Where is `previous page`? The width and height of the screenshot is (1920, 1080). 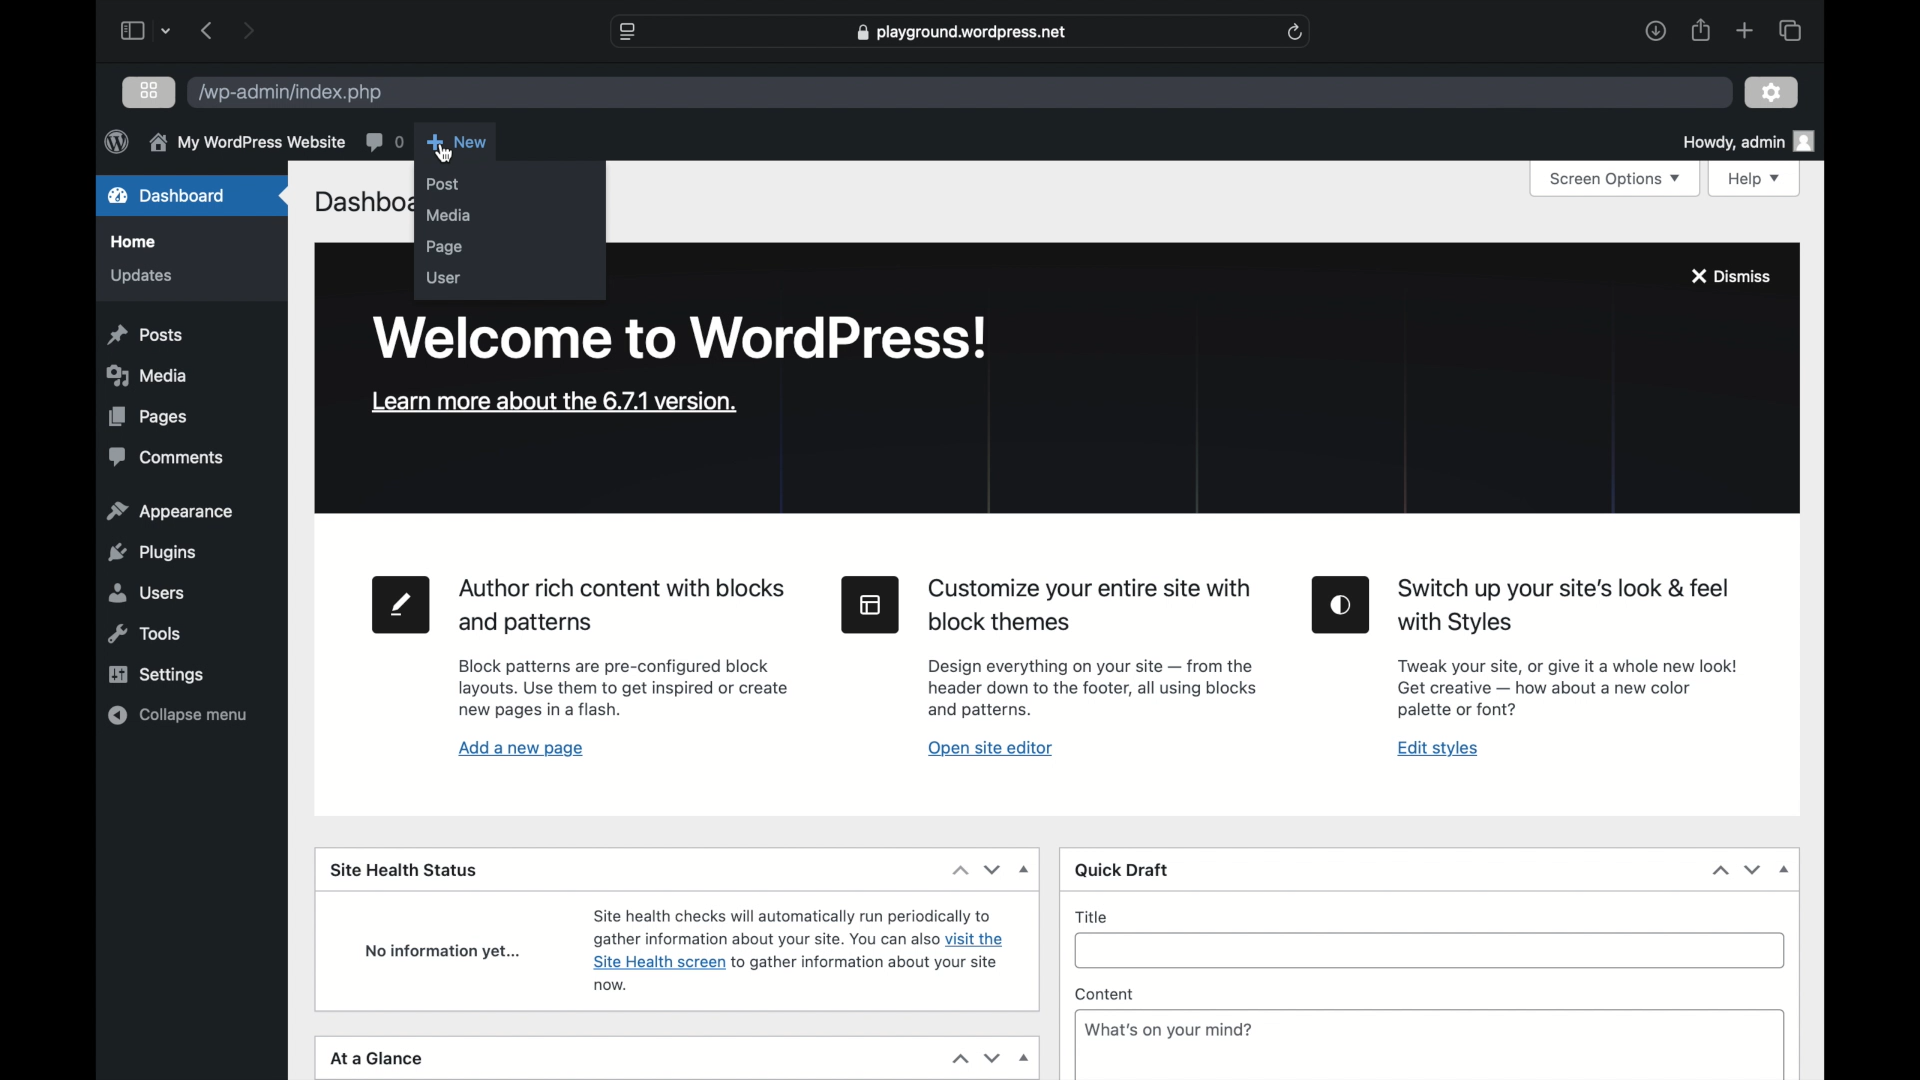 previous page is located at coordinates (208, 30).